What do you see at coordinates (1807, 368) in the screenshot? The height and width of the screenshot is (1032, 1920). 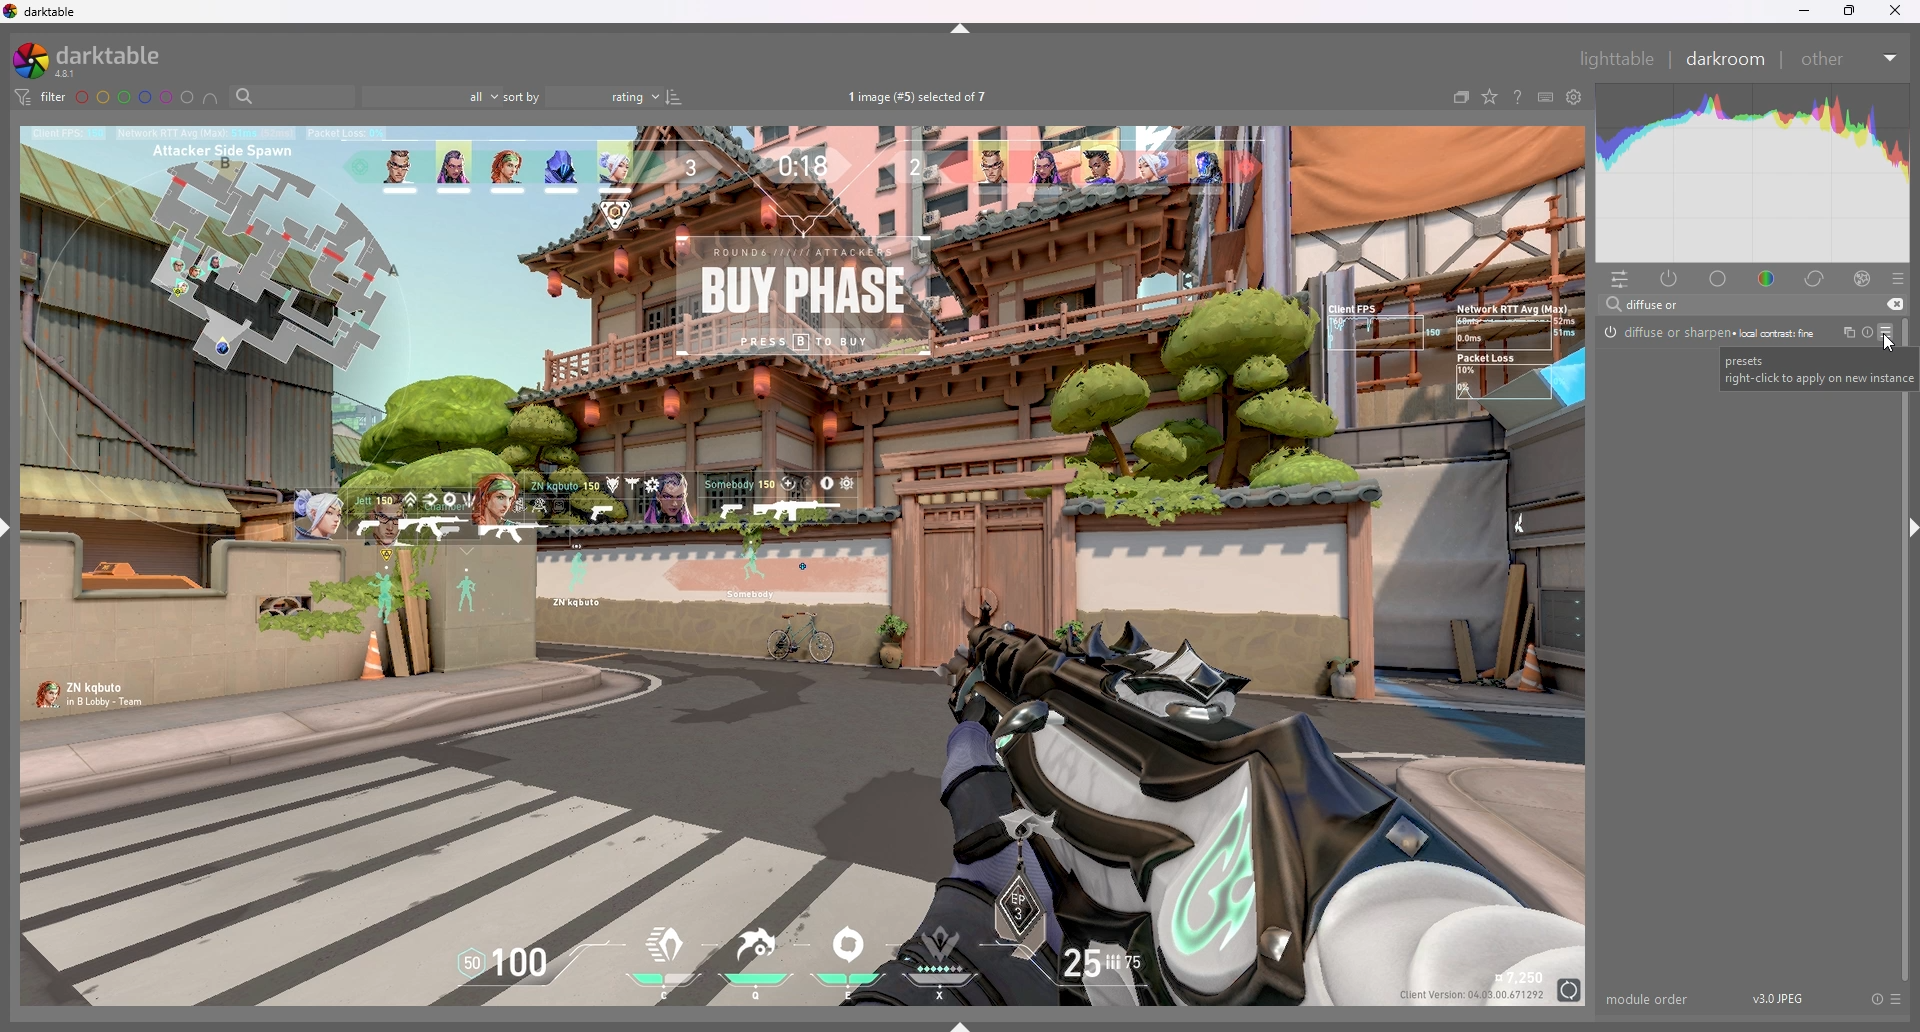 I see `cursor description` at bounding box center [1807, 368].